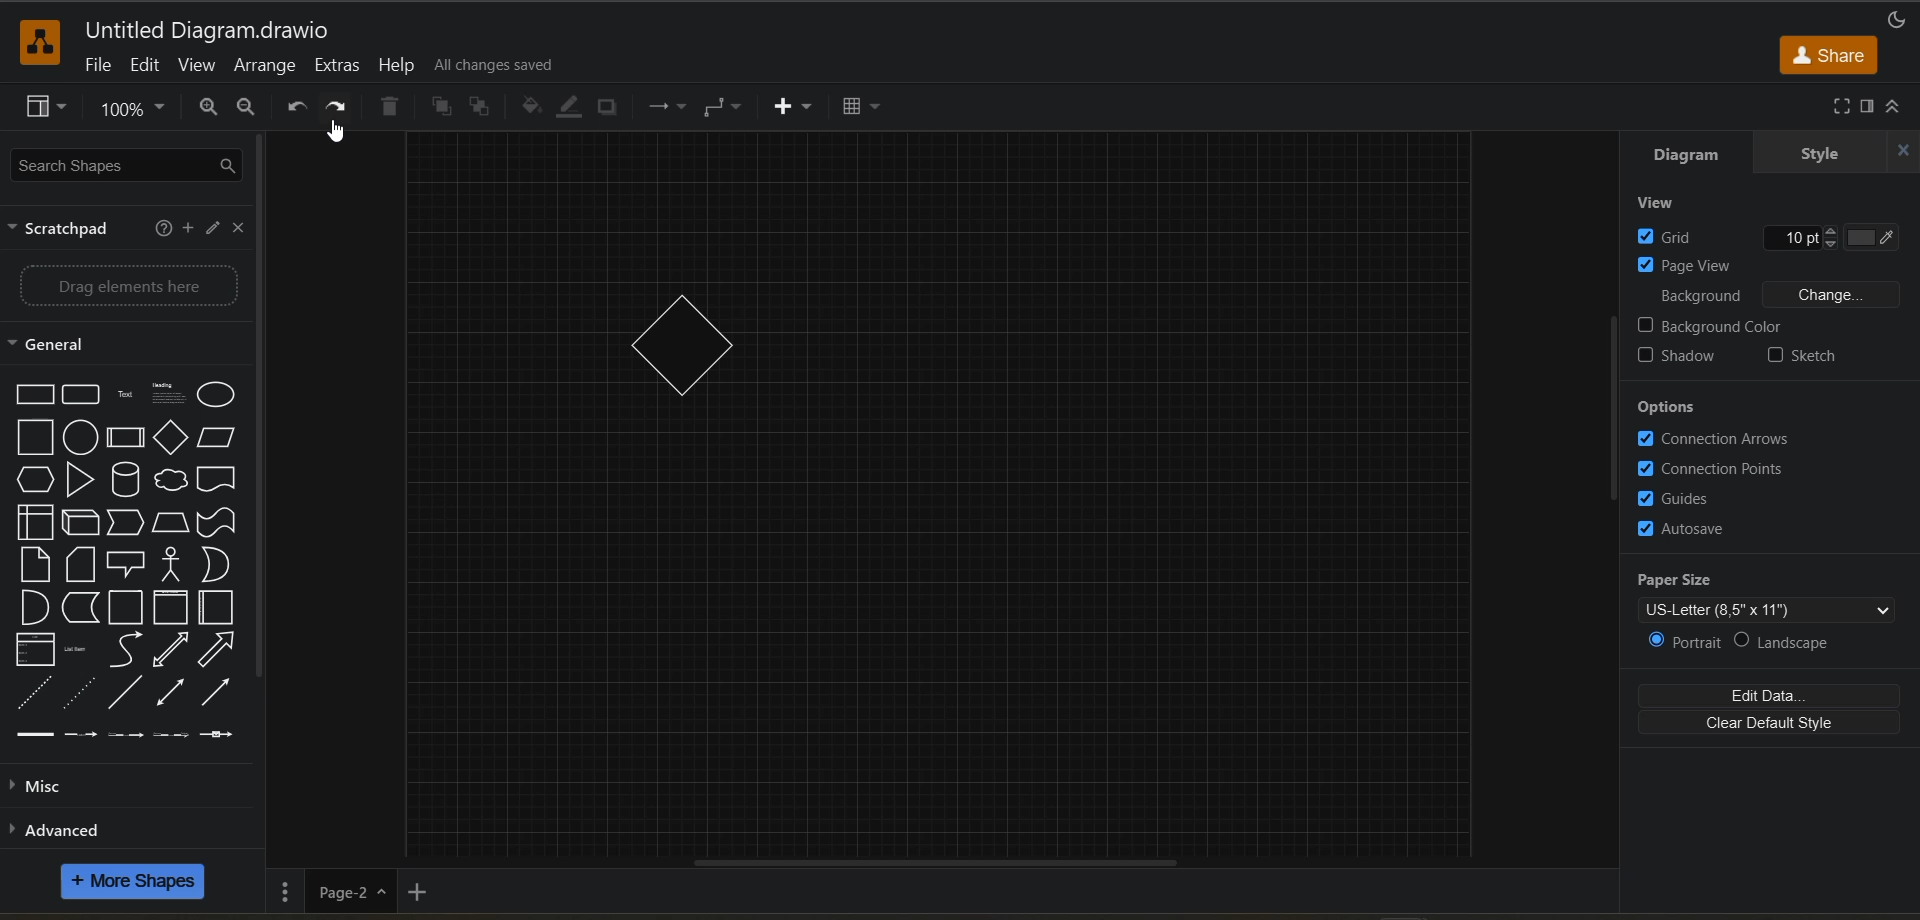 The image size is (1920, 920). What do you see at coordinates (125, 524) in the screenshot?
I see `step` at bounding box center [125, 524].